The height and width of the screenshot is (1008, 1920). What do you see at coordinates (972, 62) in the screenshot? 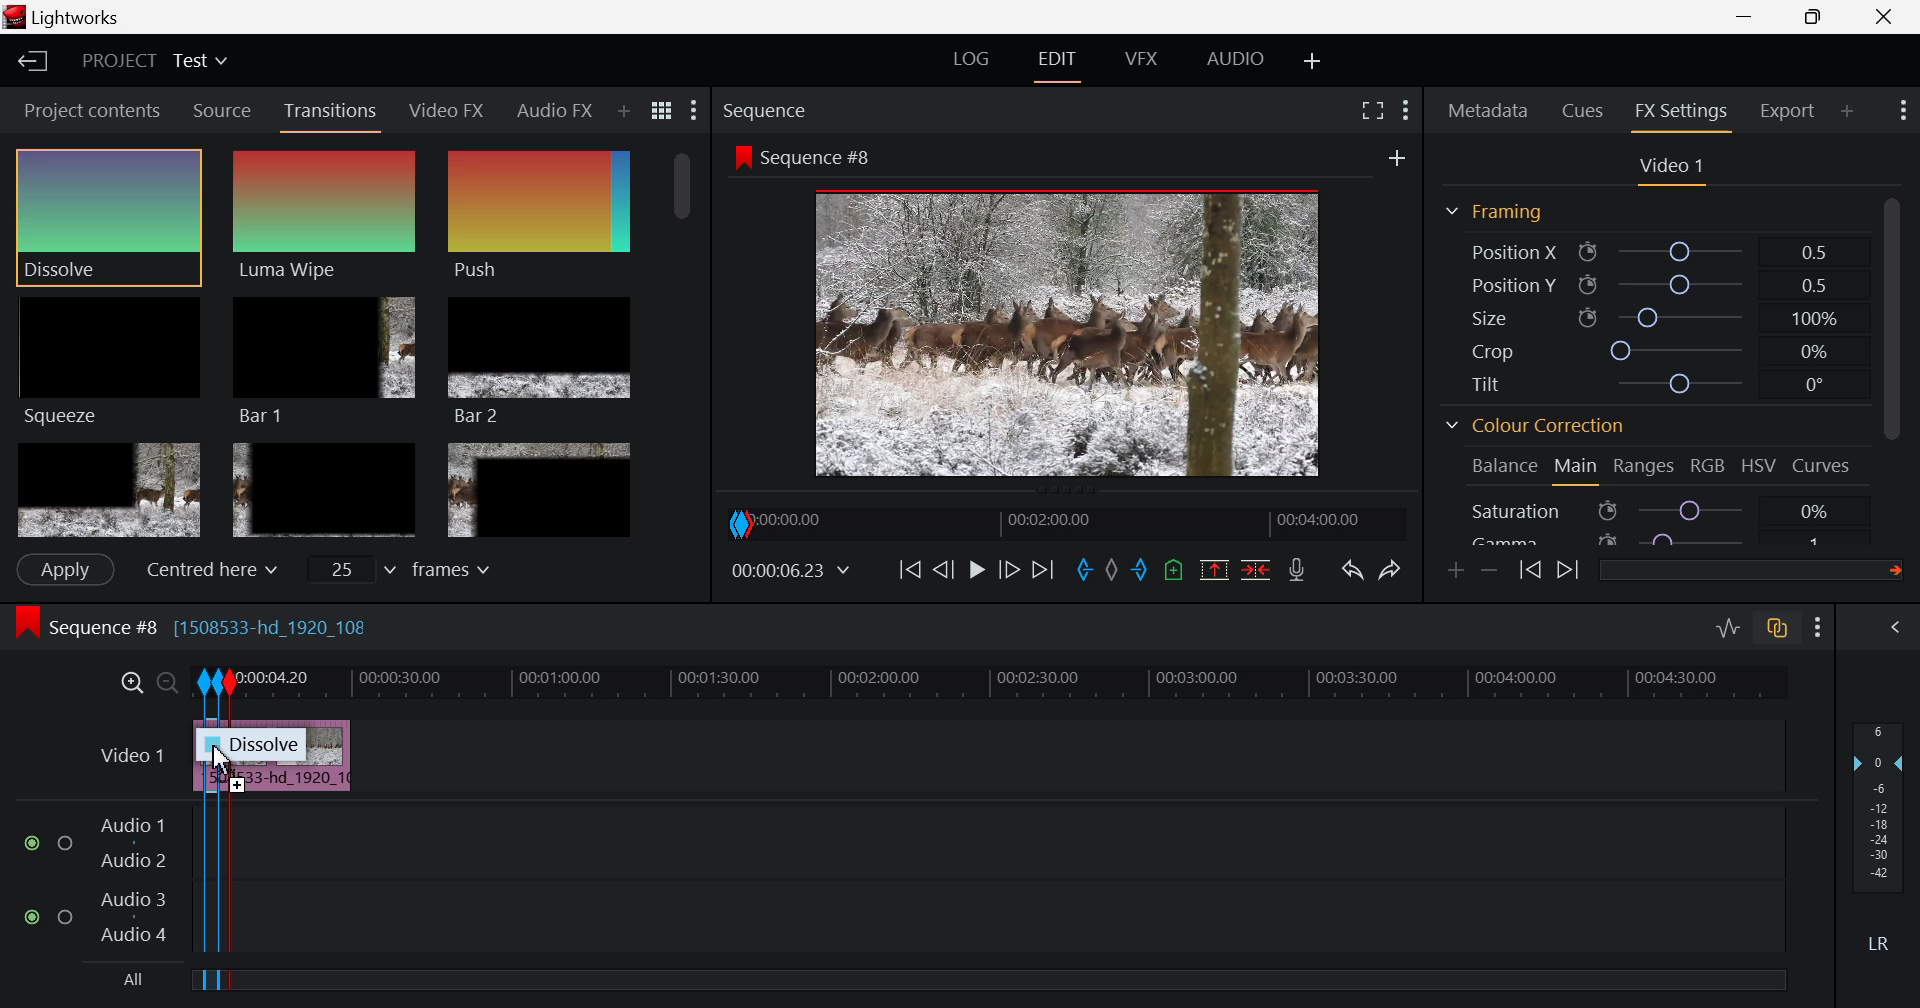
I see `LOG` at bounding box center [972, 62].